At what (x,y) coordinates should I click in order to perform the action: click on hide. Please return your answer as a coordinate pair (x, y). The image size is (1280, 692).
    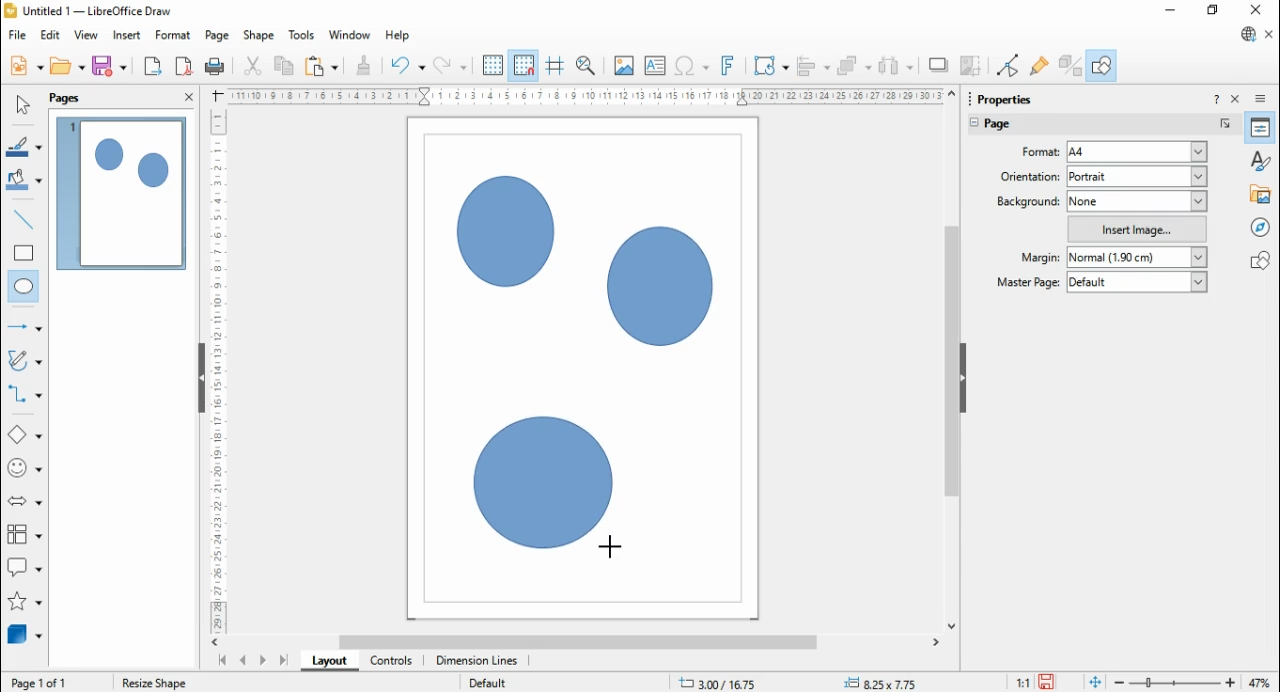
    Looking at the image, I should click on (962, 379).